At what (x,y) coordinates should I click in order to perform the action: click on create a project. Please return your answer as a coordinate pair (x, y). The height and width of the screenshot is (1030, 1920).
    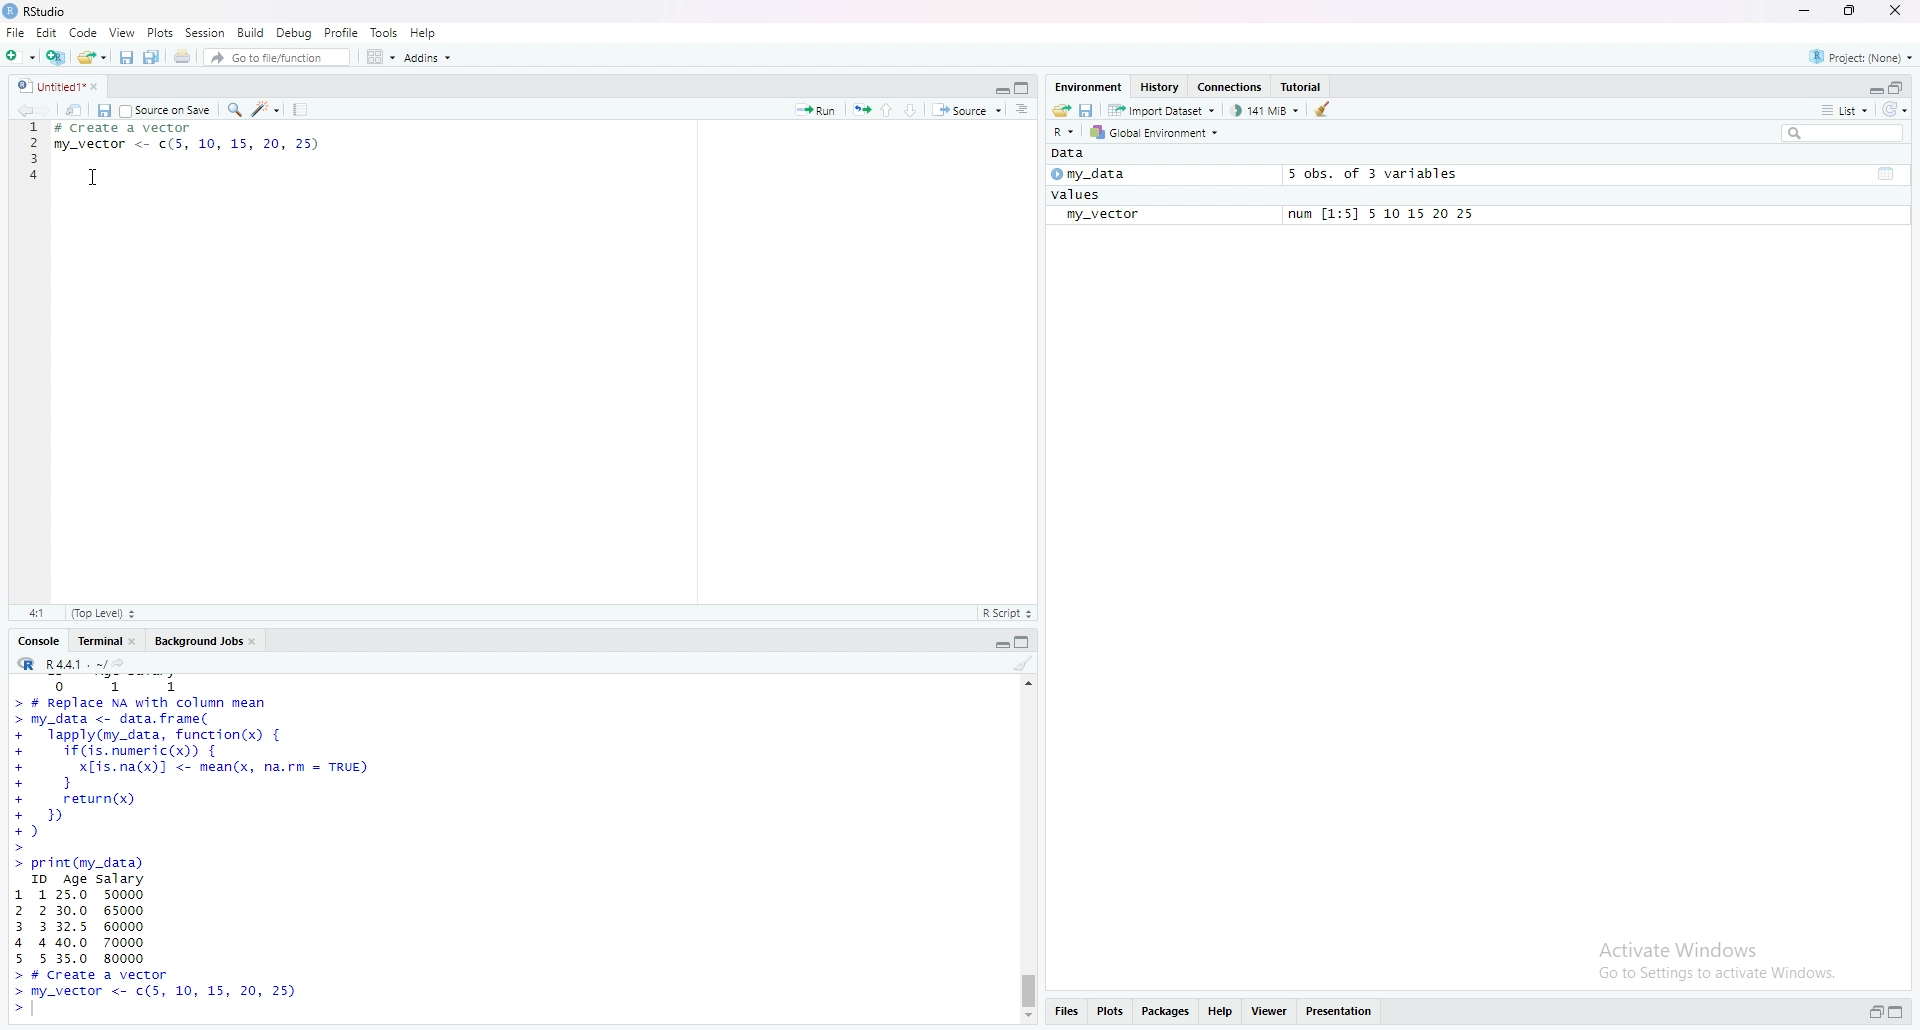
    Looking at the image, I should click on (57, 57).